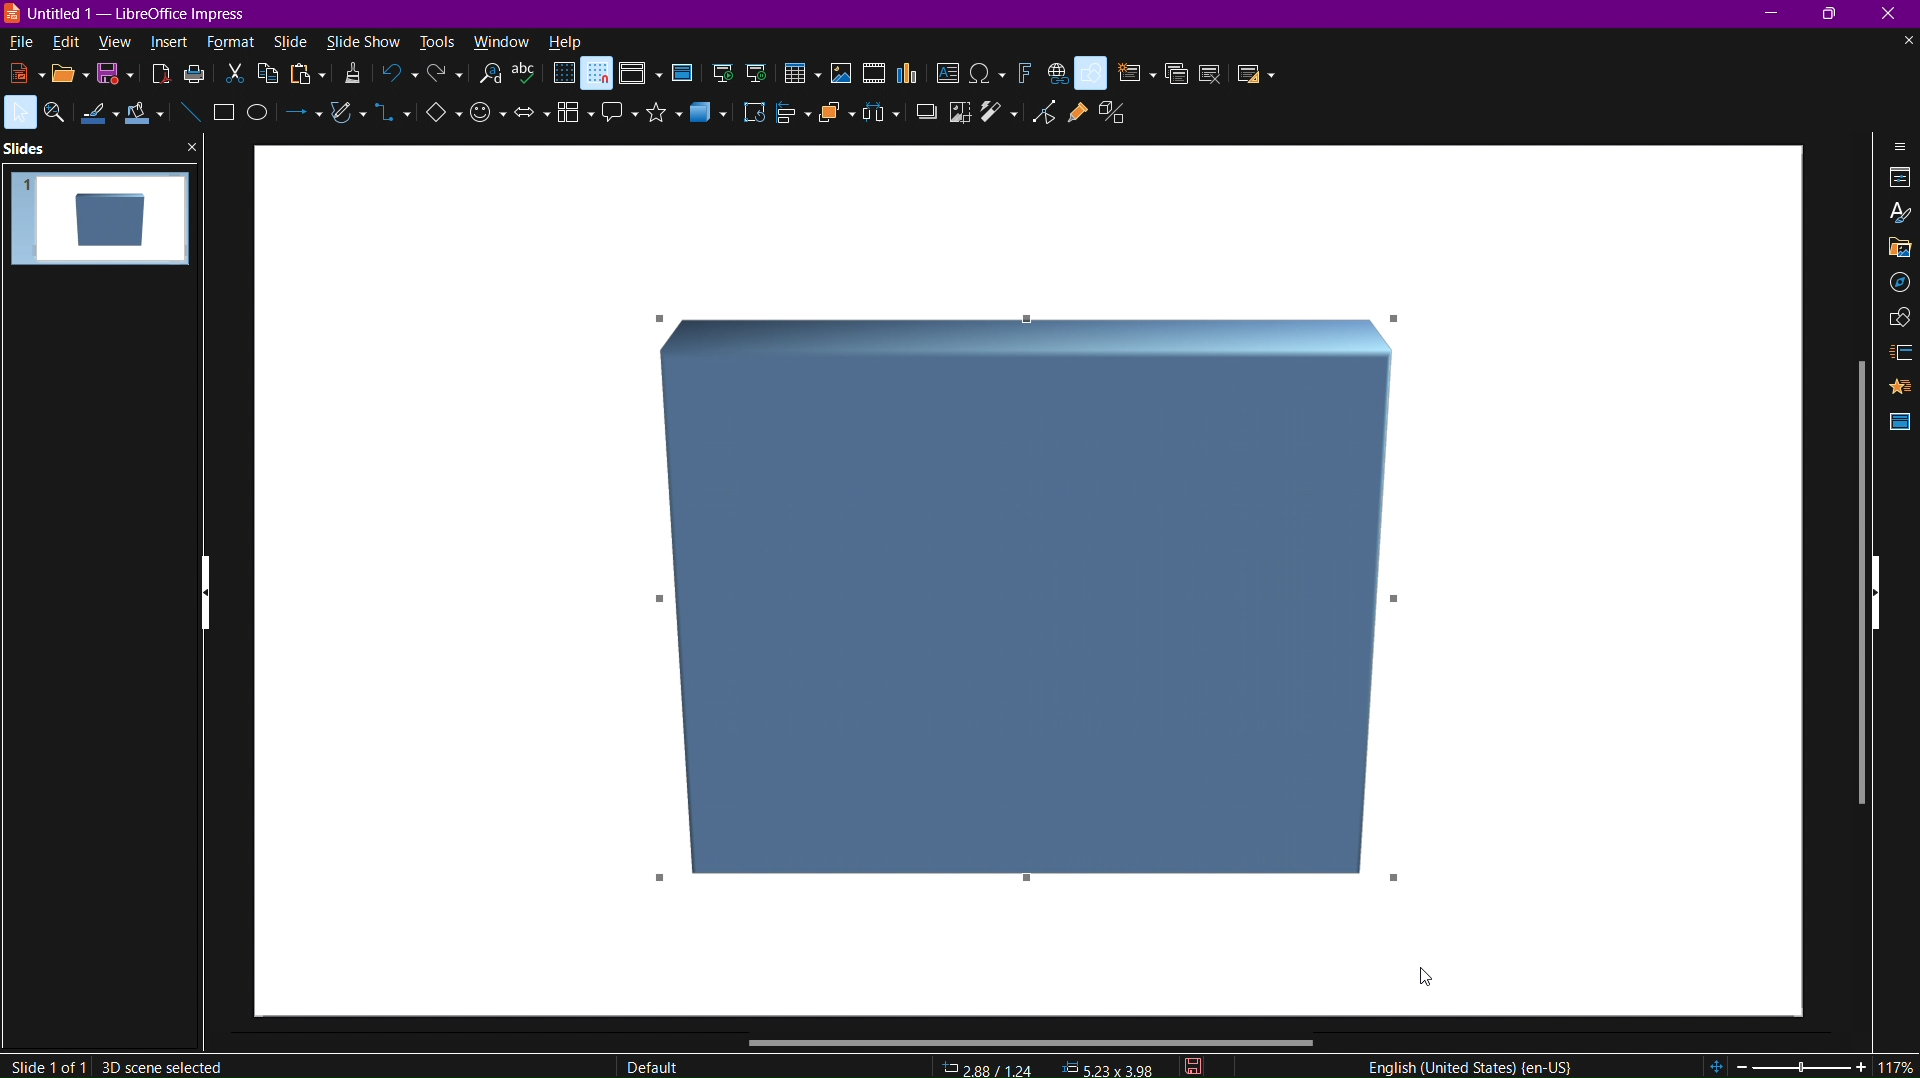 The height and width of the screenshot is (1078, 1920). What do you see at coordinates (1892, 249) in the screenshot?
I see `Gallery` at bounding box center [1892, 249].